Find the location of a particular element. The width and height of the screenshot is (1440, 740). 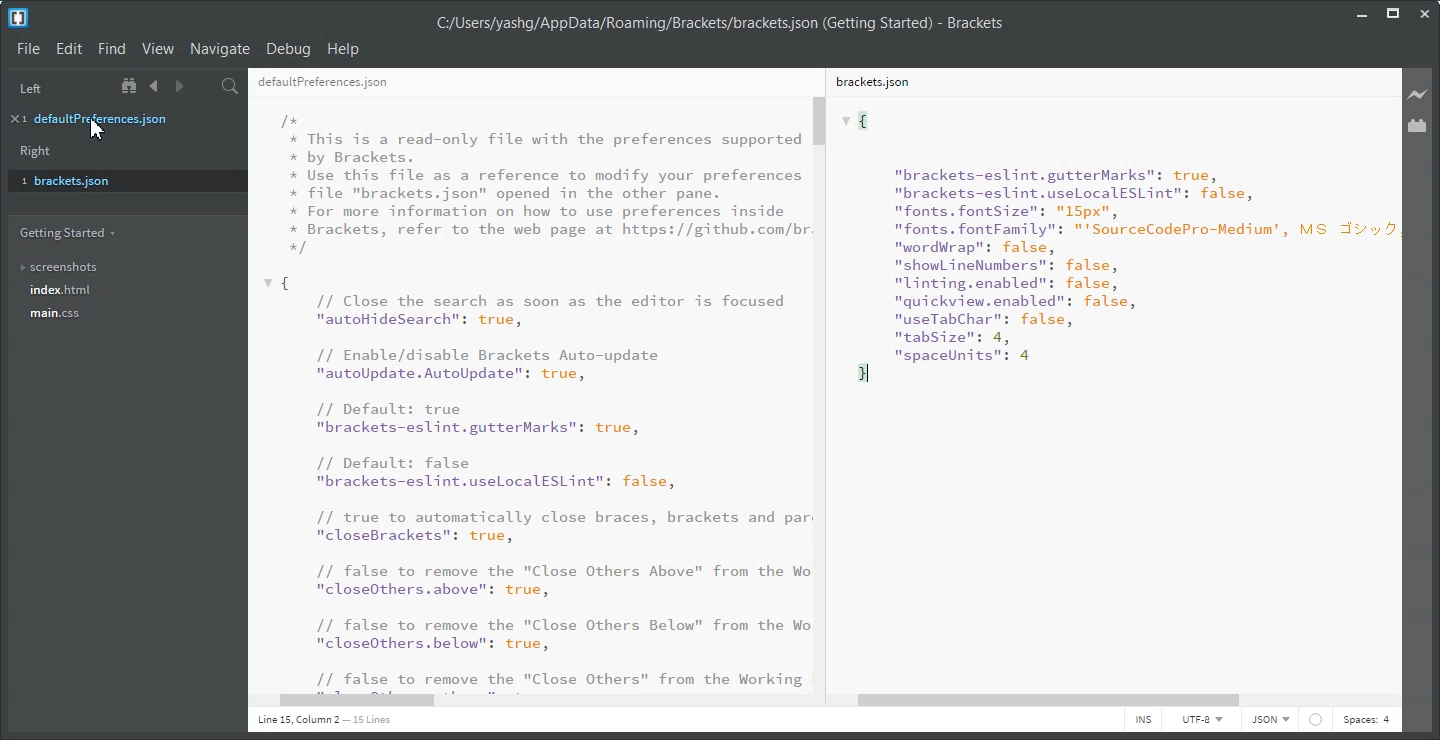

Logo is located at coordinates (18, 18).